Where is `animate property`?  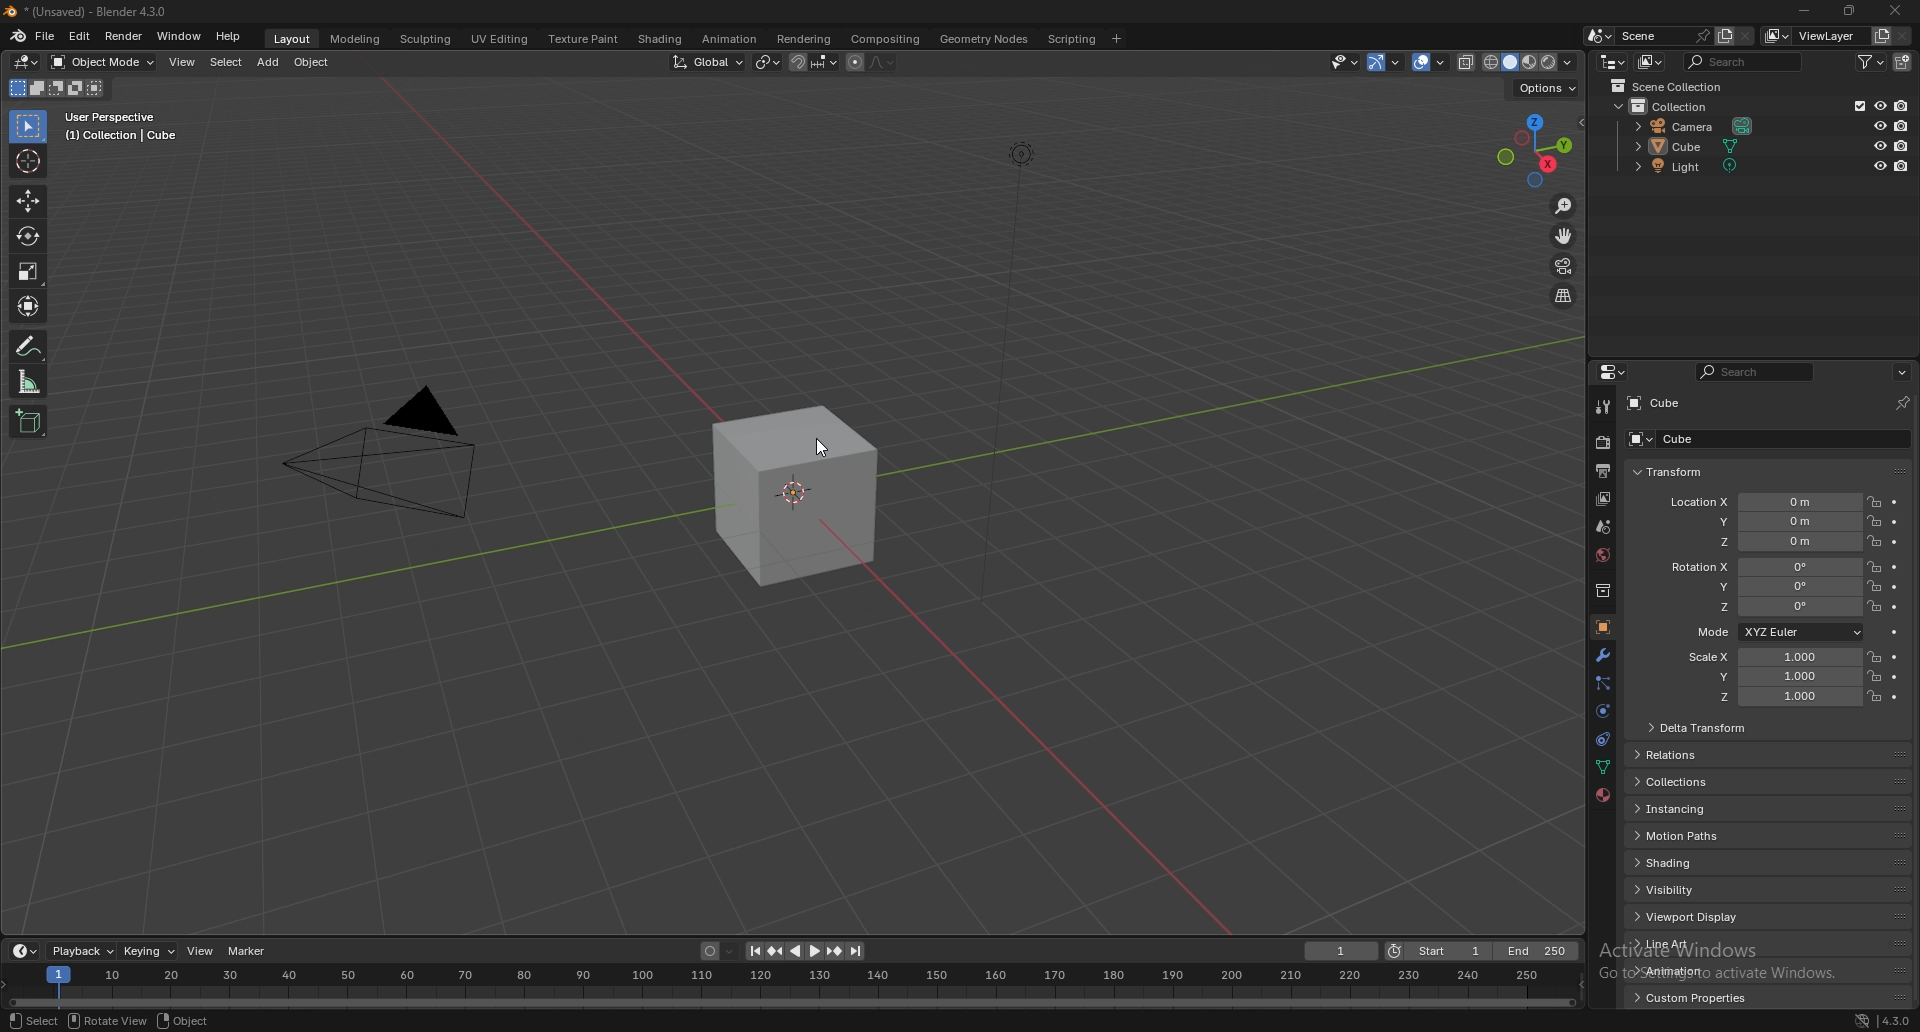
animate property is located at coordinates (1894, 503).